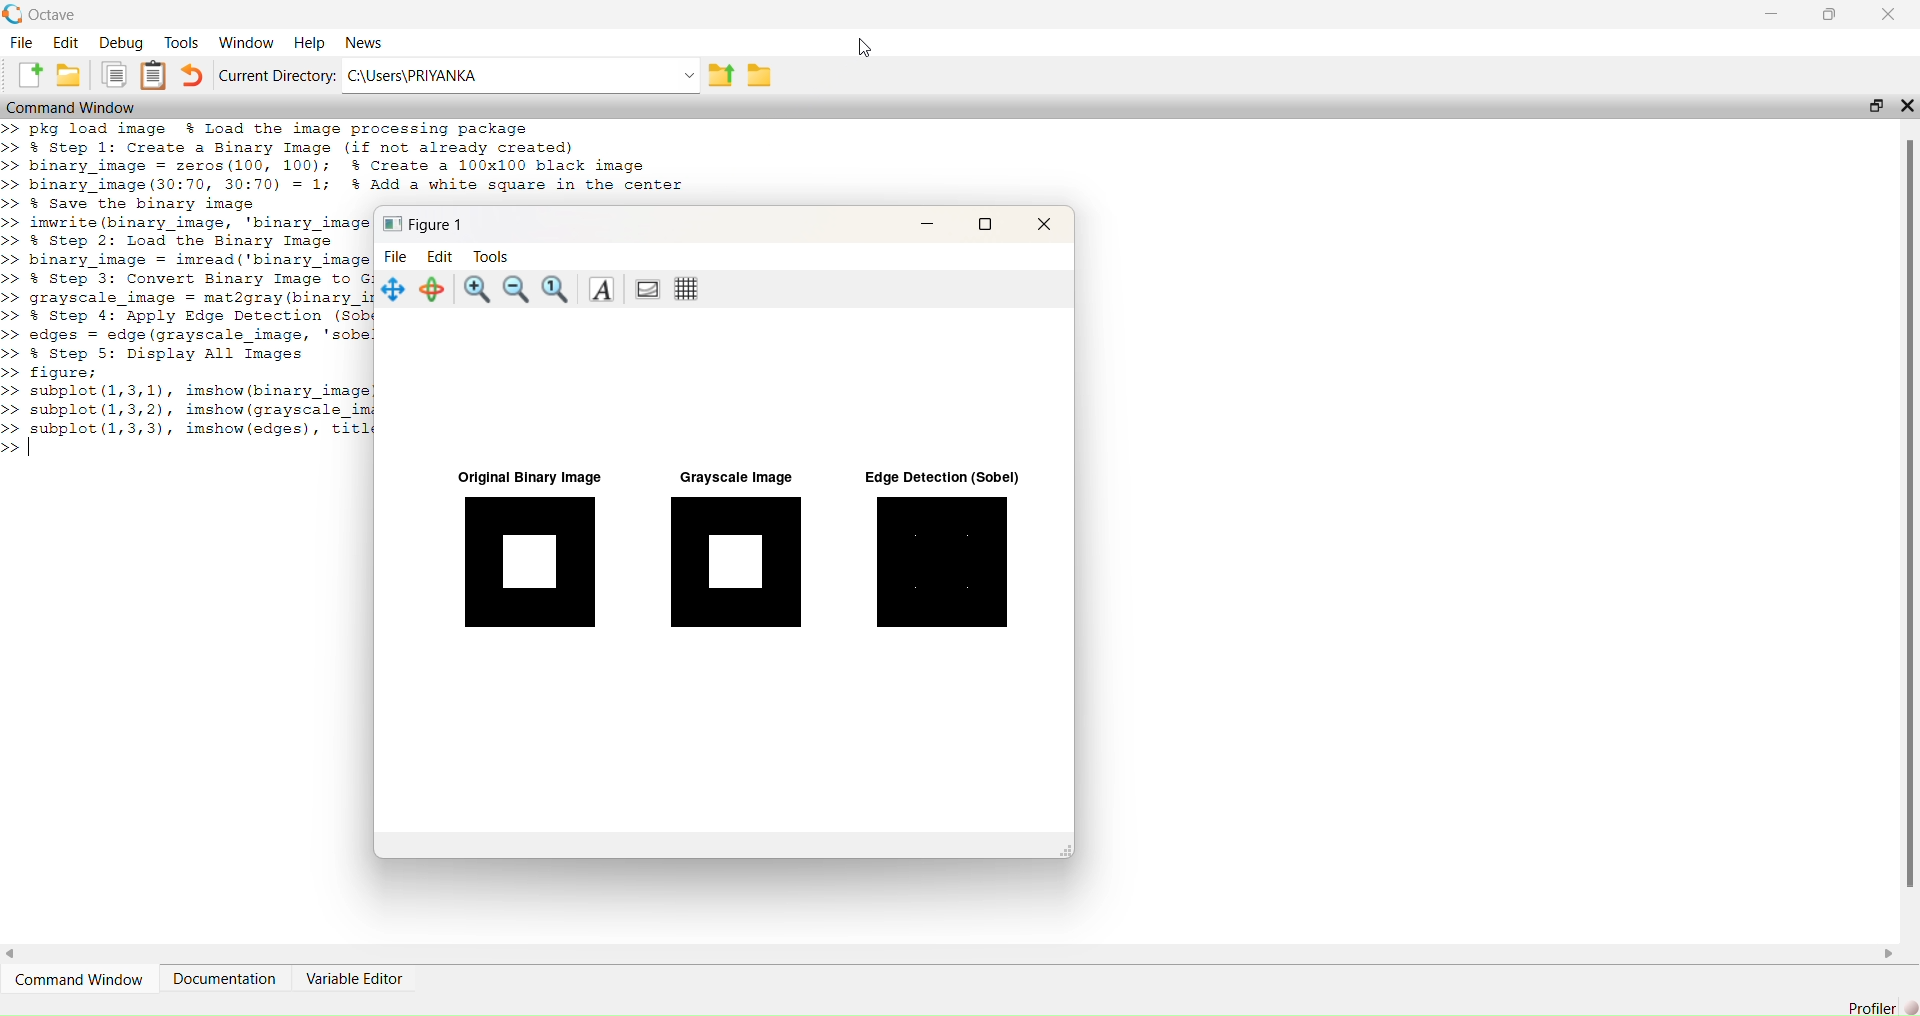  I want to click on Edge Detection (Sobel), so click(942, 478).